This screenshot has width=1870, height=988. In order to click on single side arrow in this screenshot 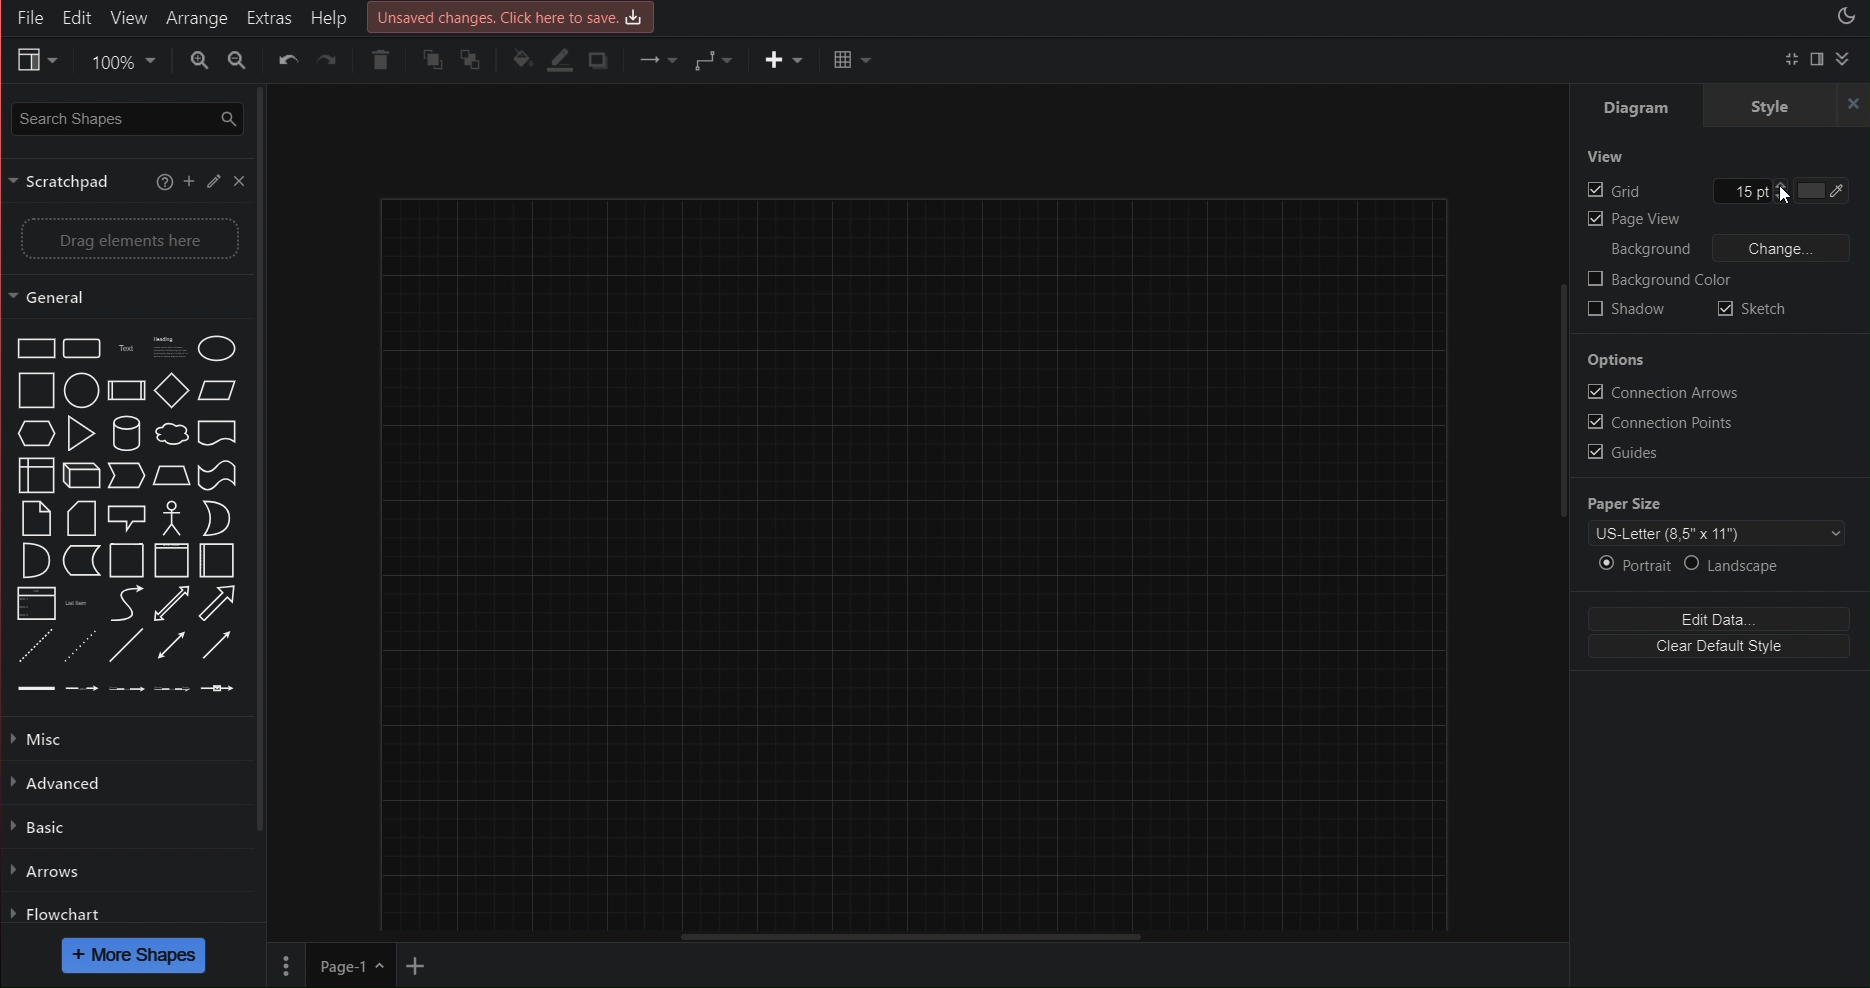, I will do `click(212, 645)`.